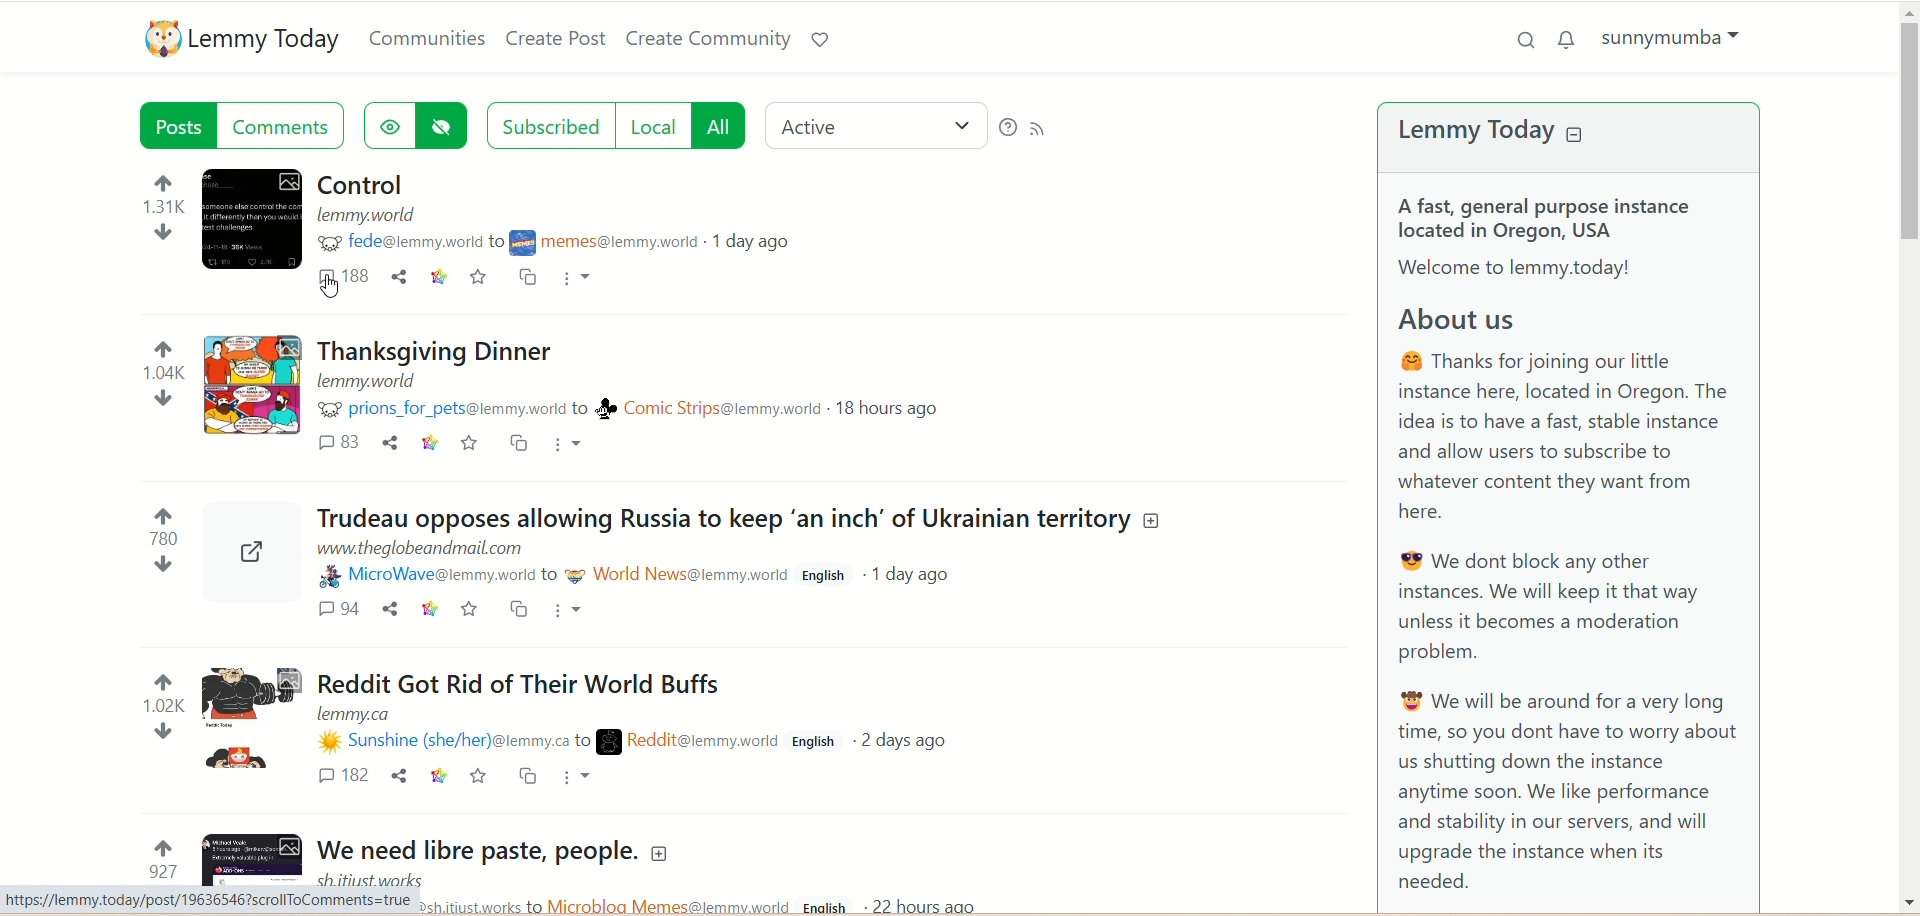  I want to click on URL, so click(360, 714).